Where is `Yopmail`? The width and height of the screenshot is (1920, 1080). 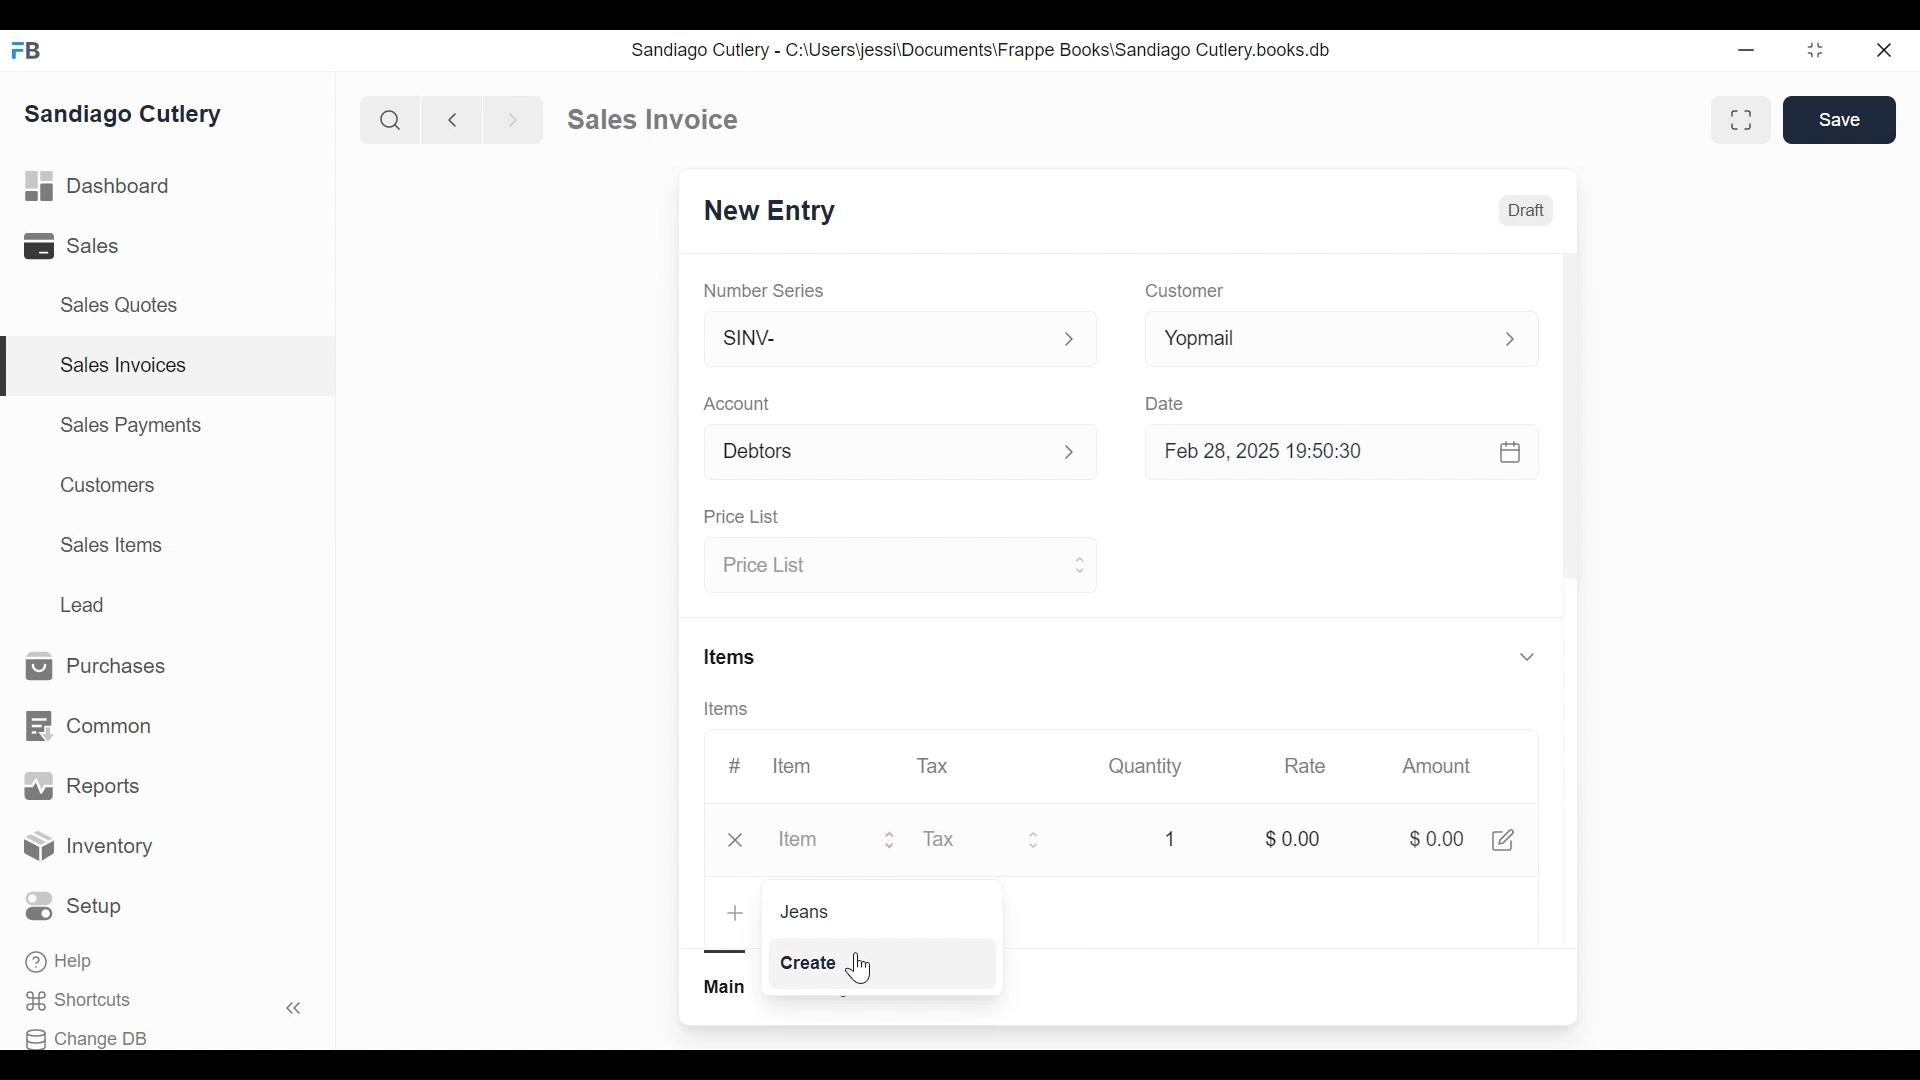
Yopmail is located at coordinates (1342, 338).